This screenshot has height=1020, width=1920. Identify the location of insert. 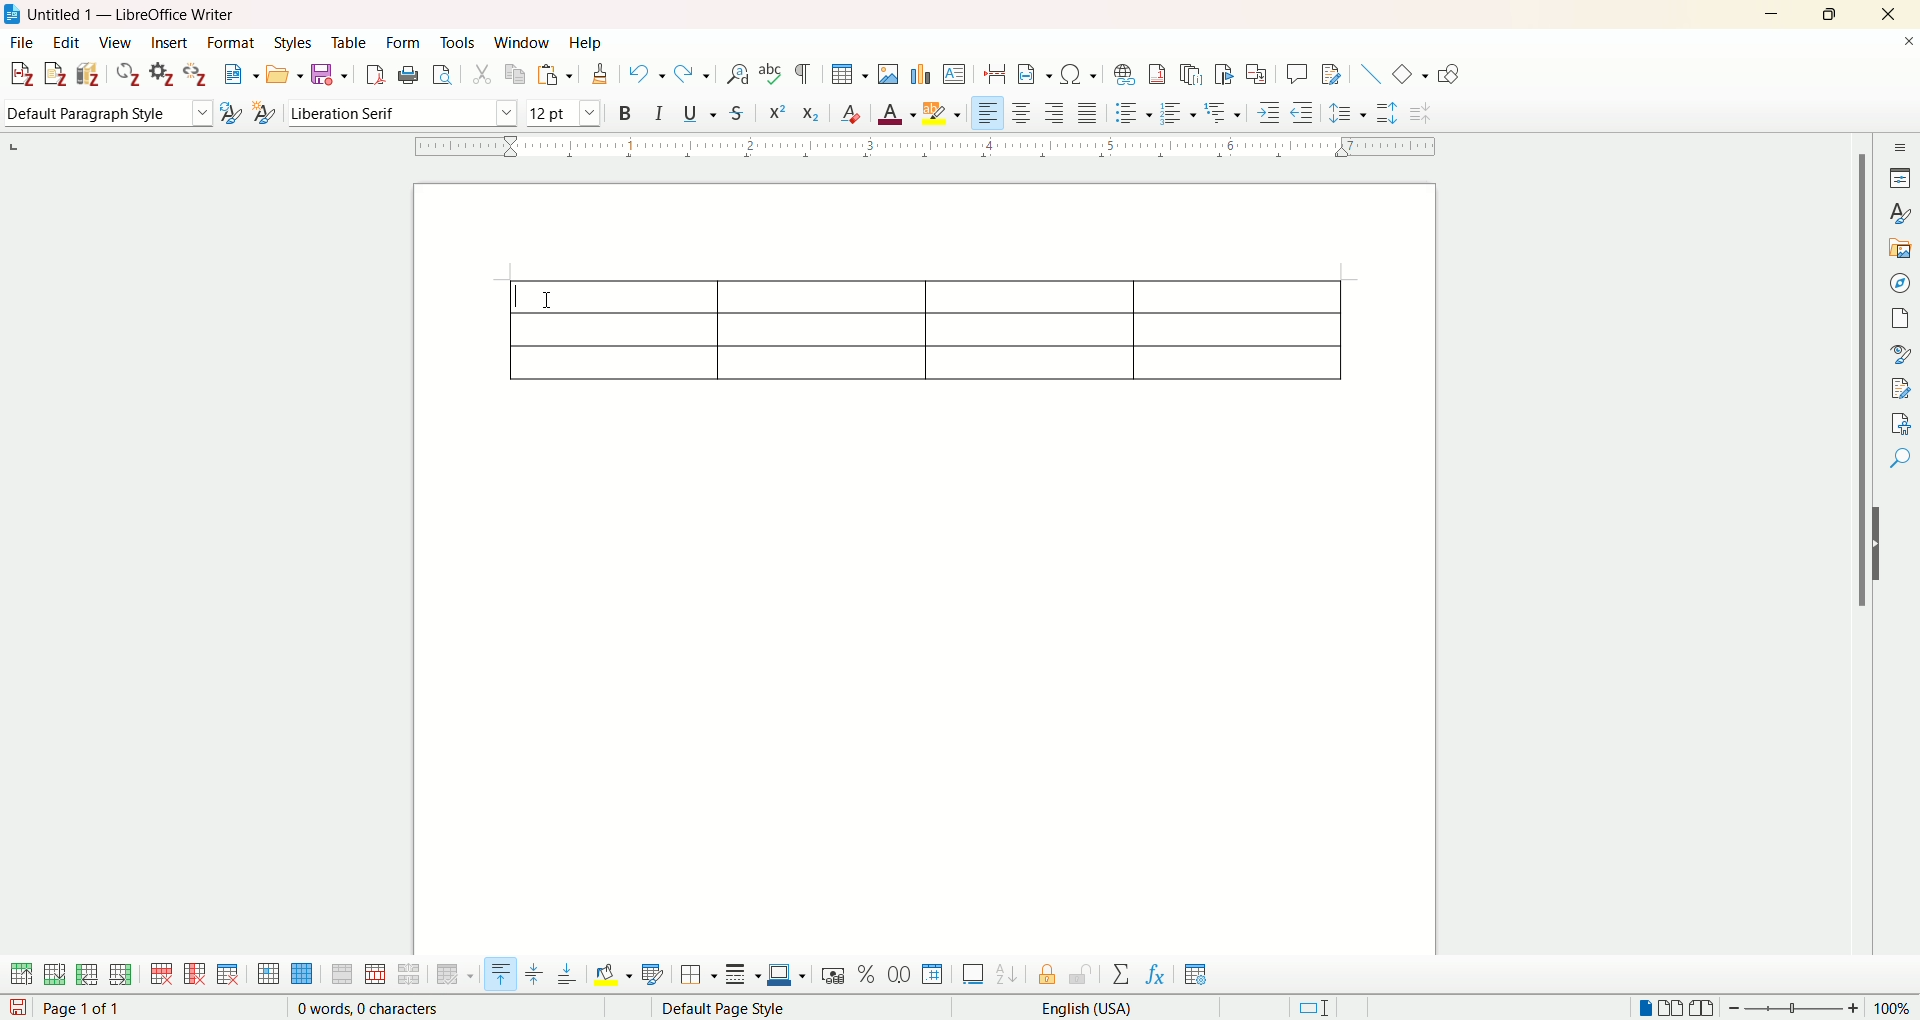
(170, 40).